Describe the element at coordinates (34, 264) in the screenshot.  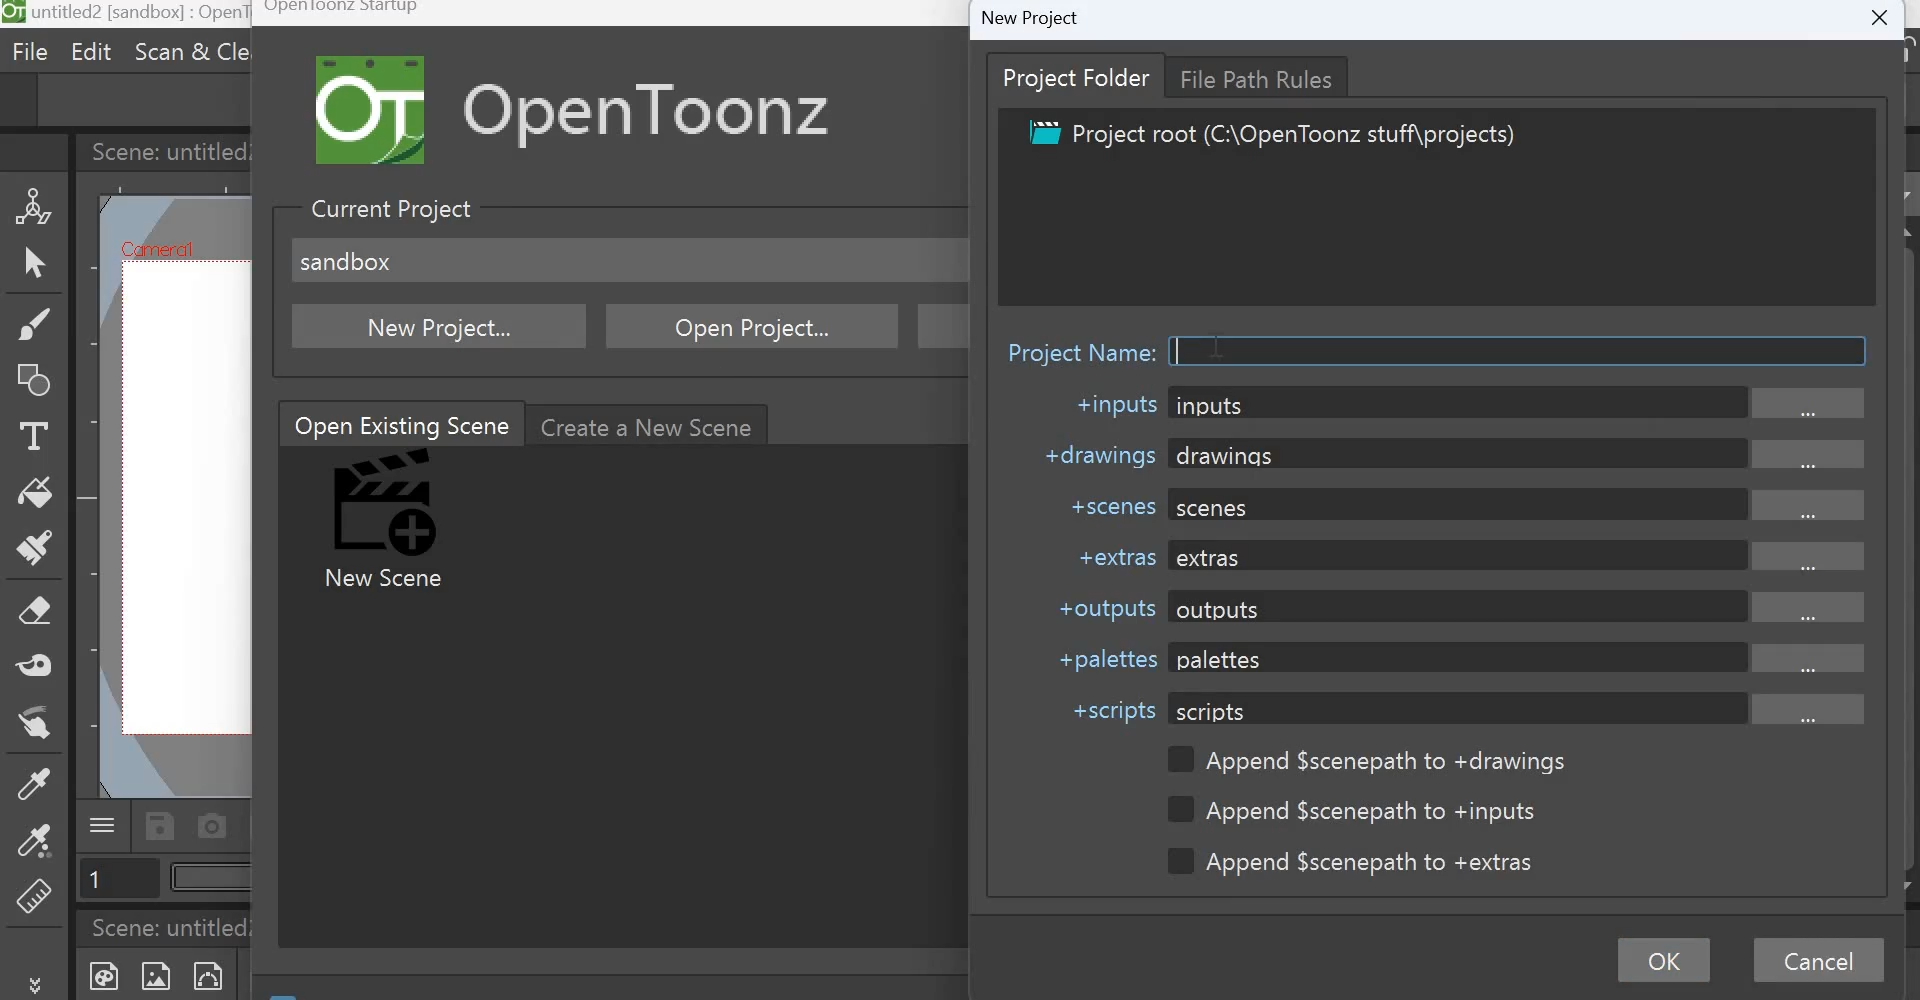
I see `Selection Tool` at that location.